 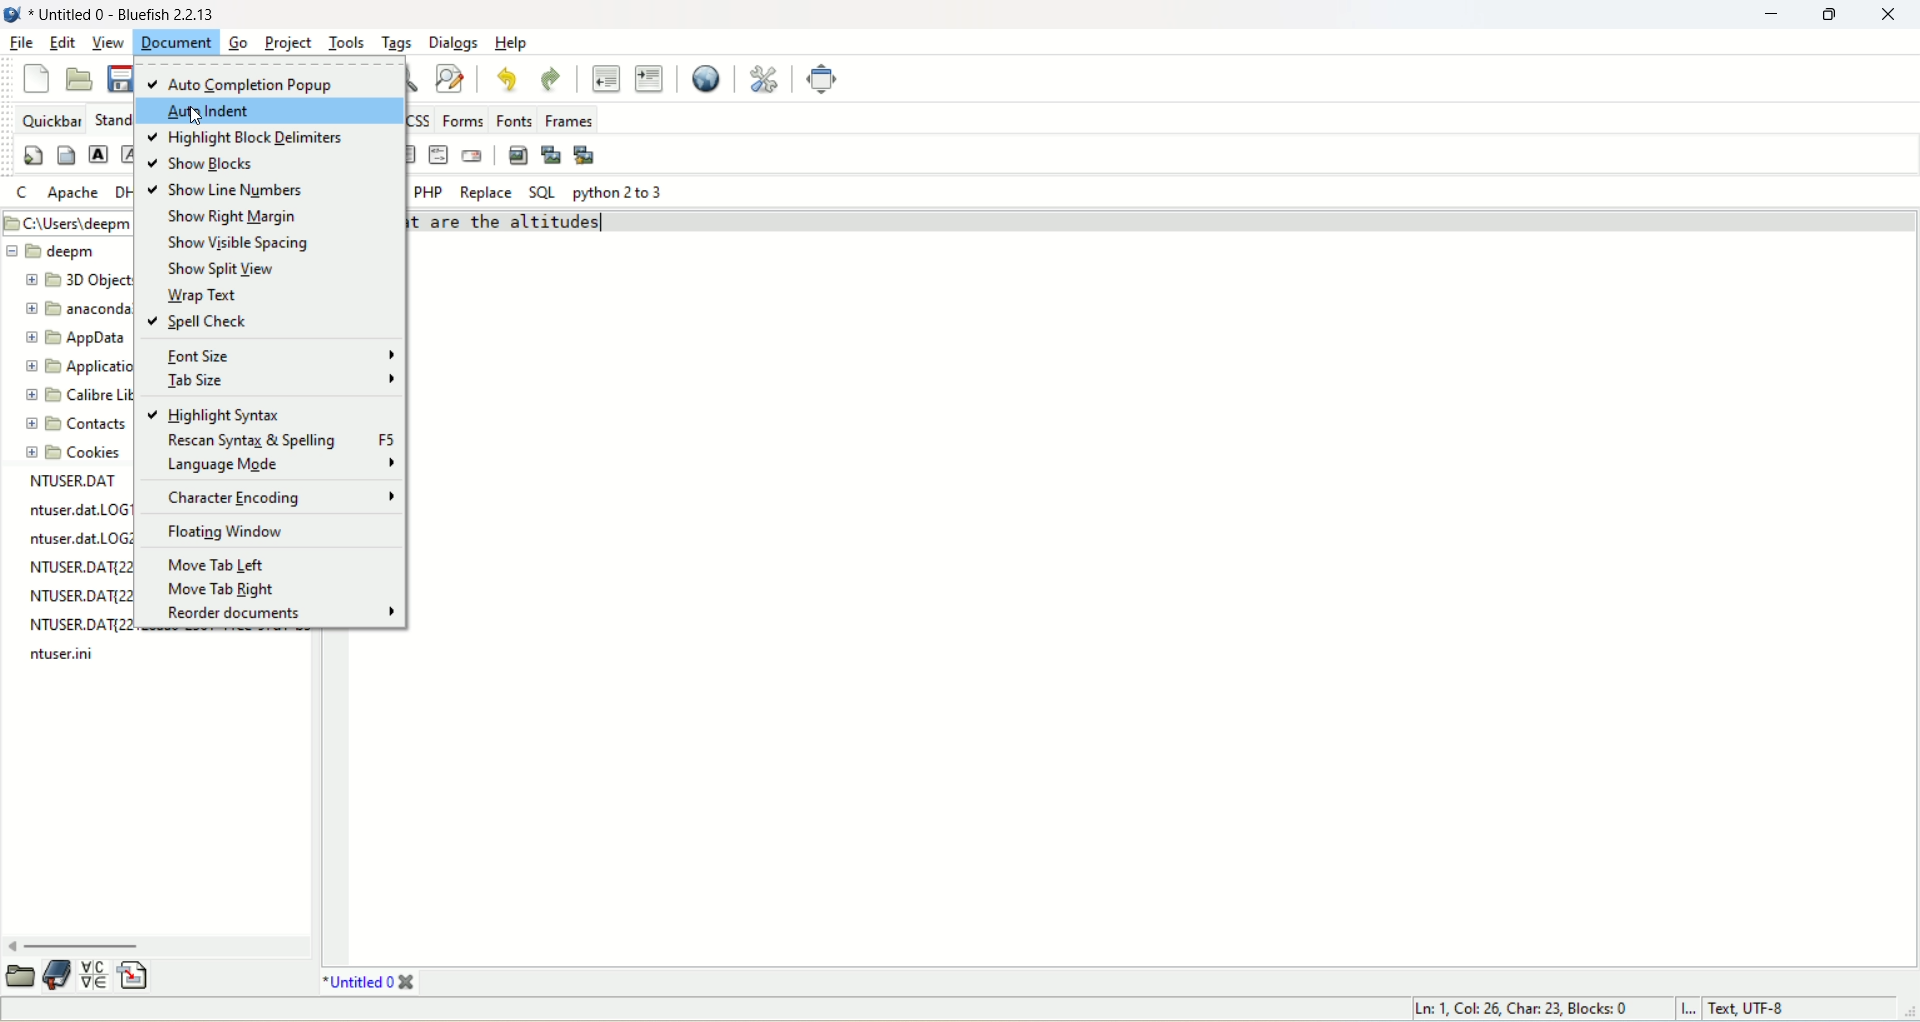 What do you see at coordinates (399, 43) in the screenshot?
I see `tags` at bounding box center [399, 43].